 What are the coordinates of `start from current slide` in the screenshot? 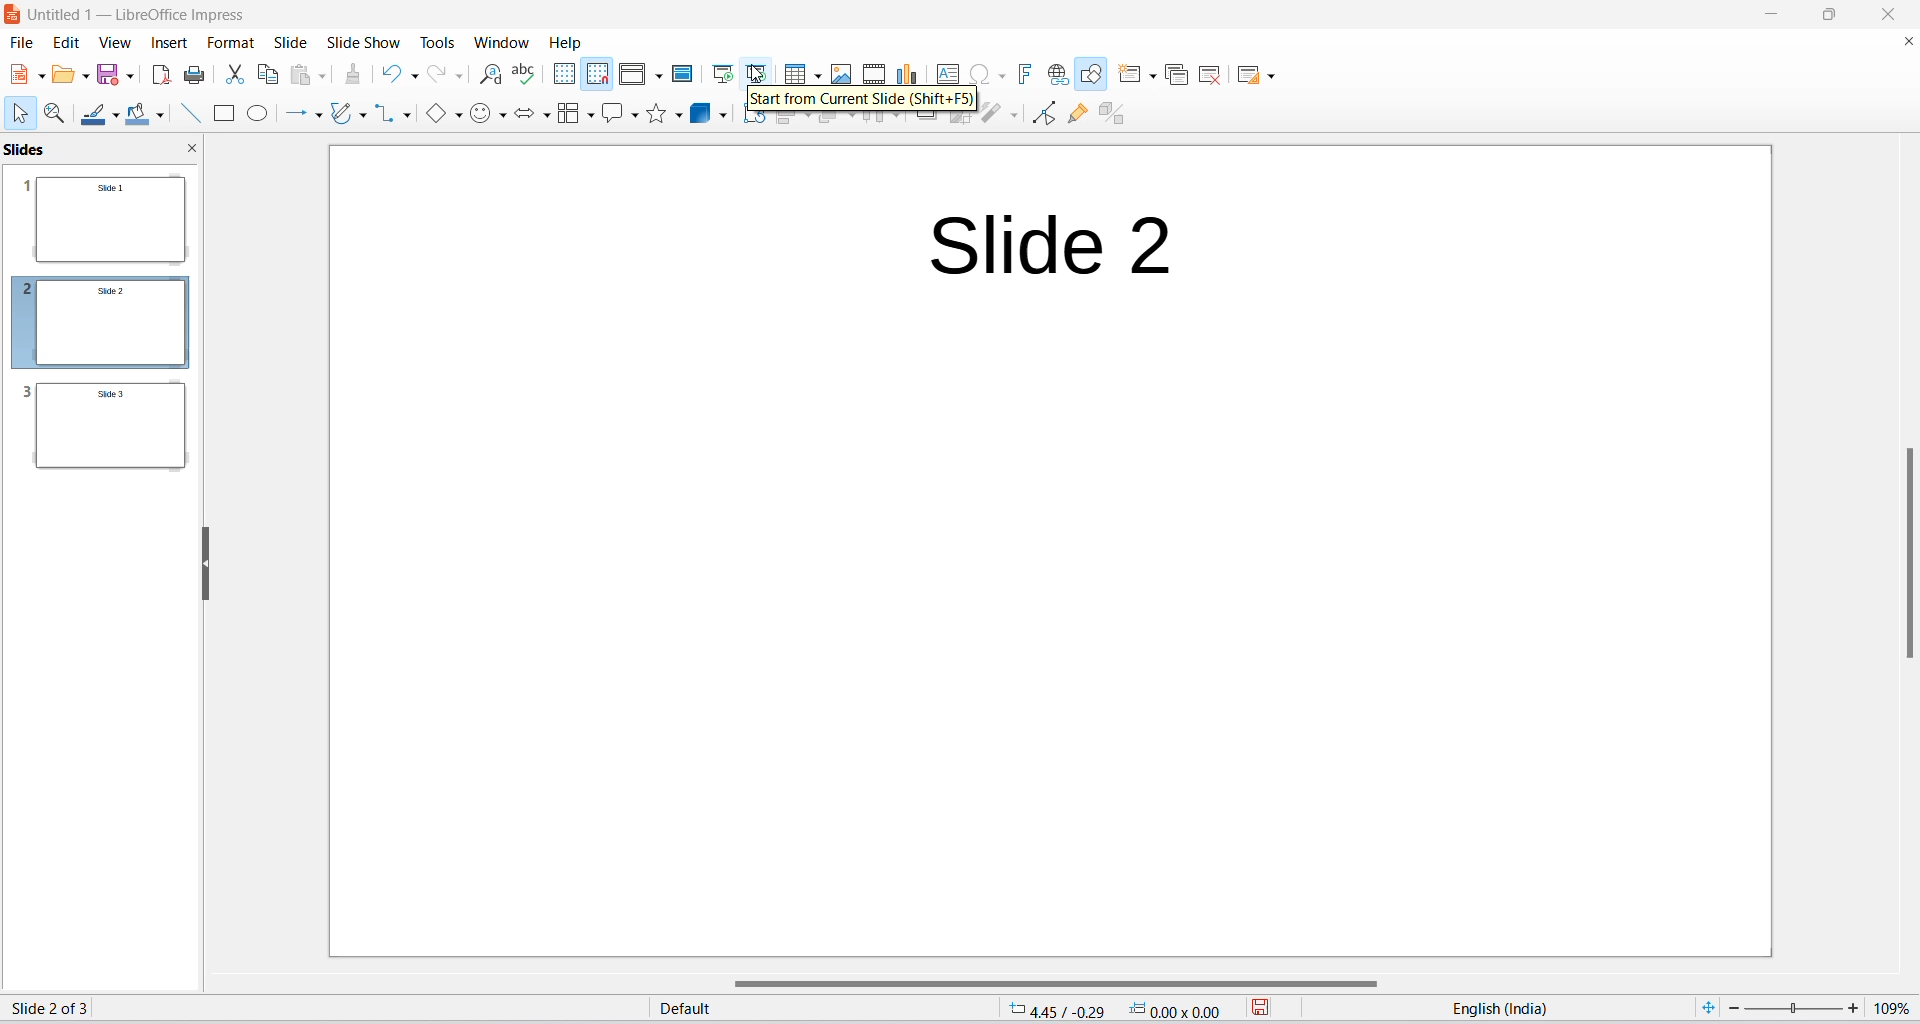 It's located at (758, 72).